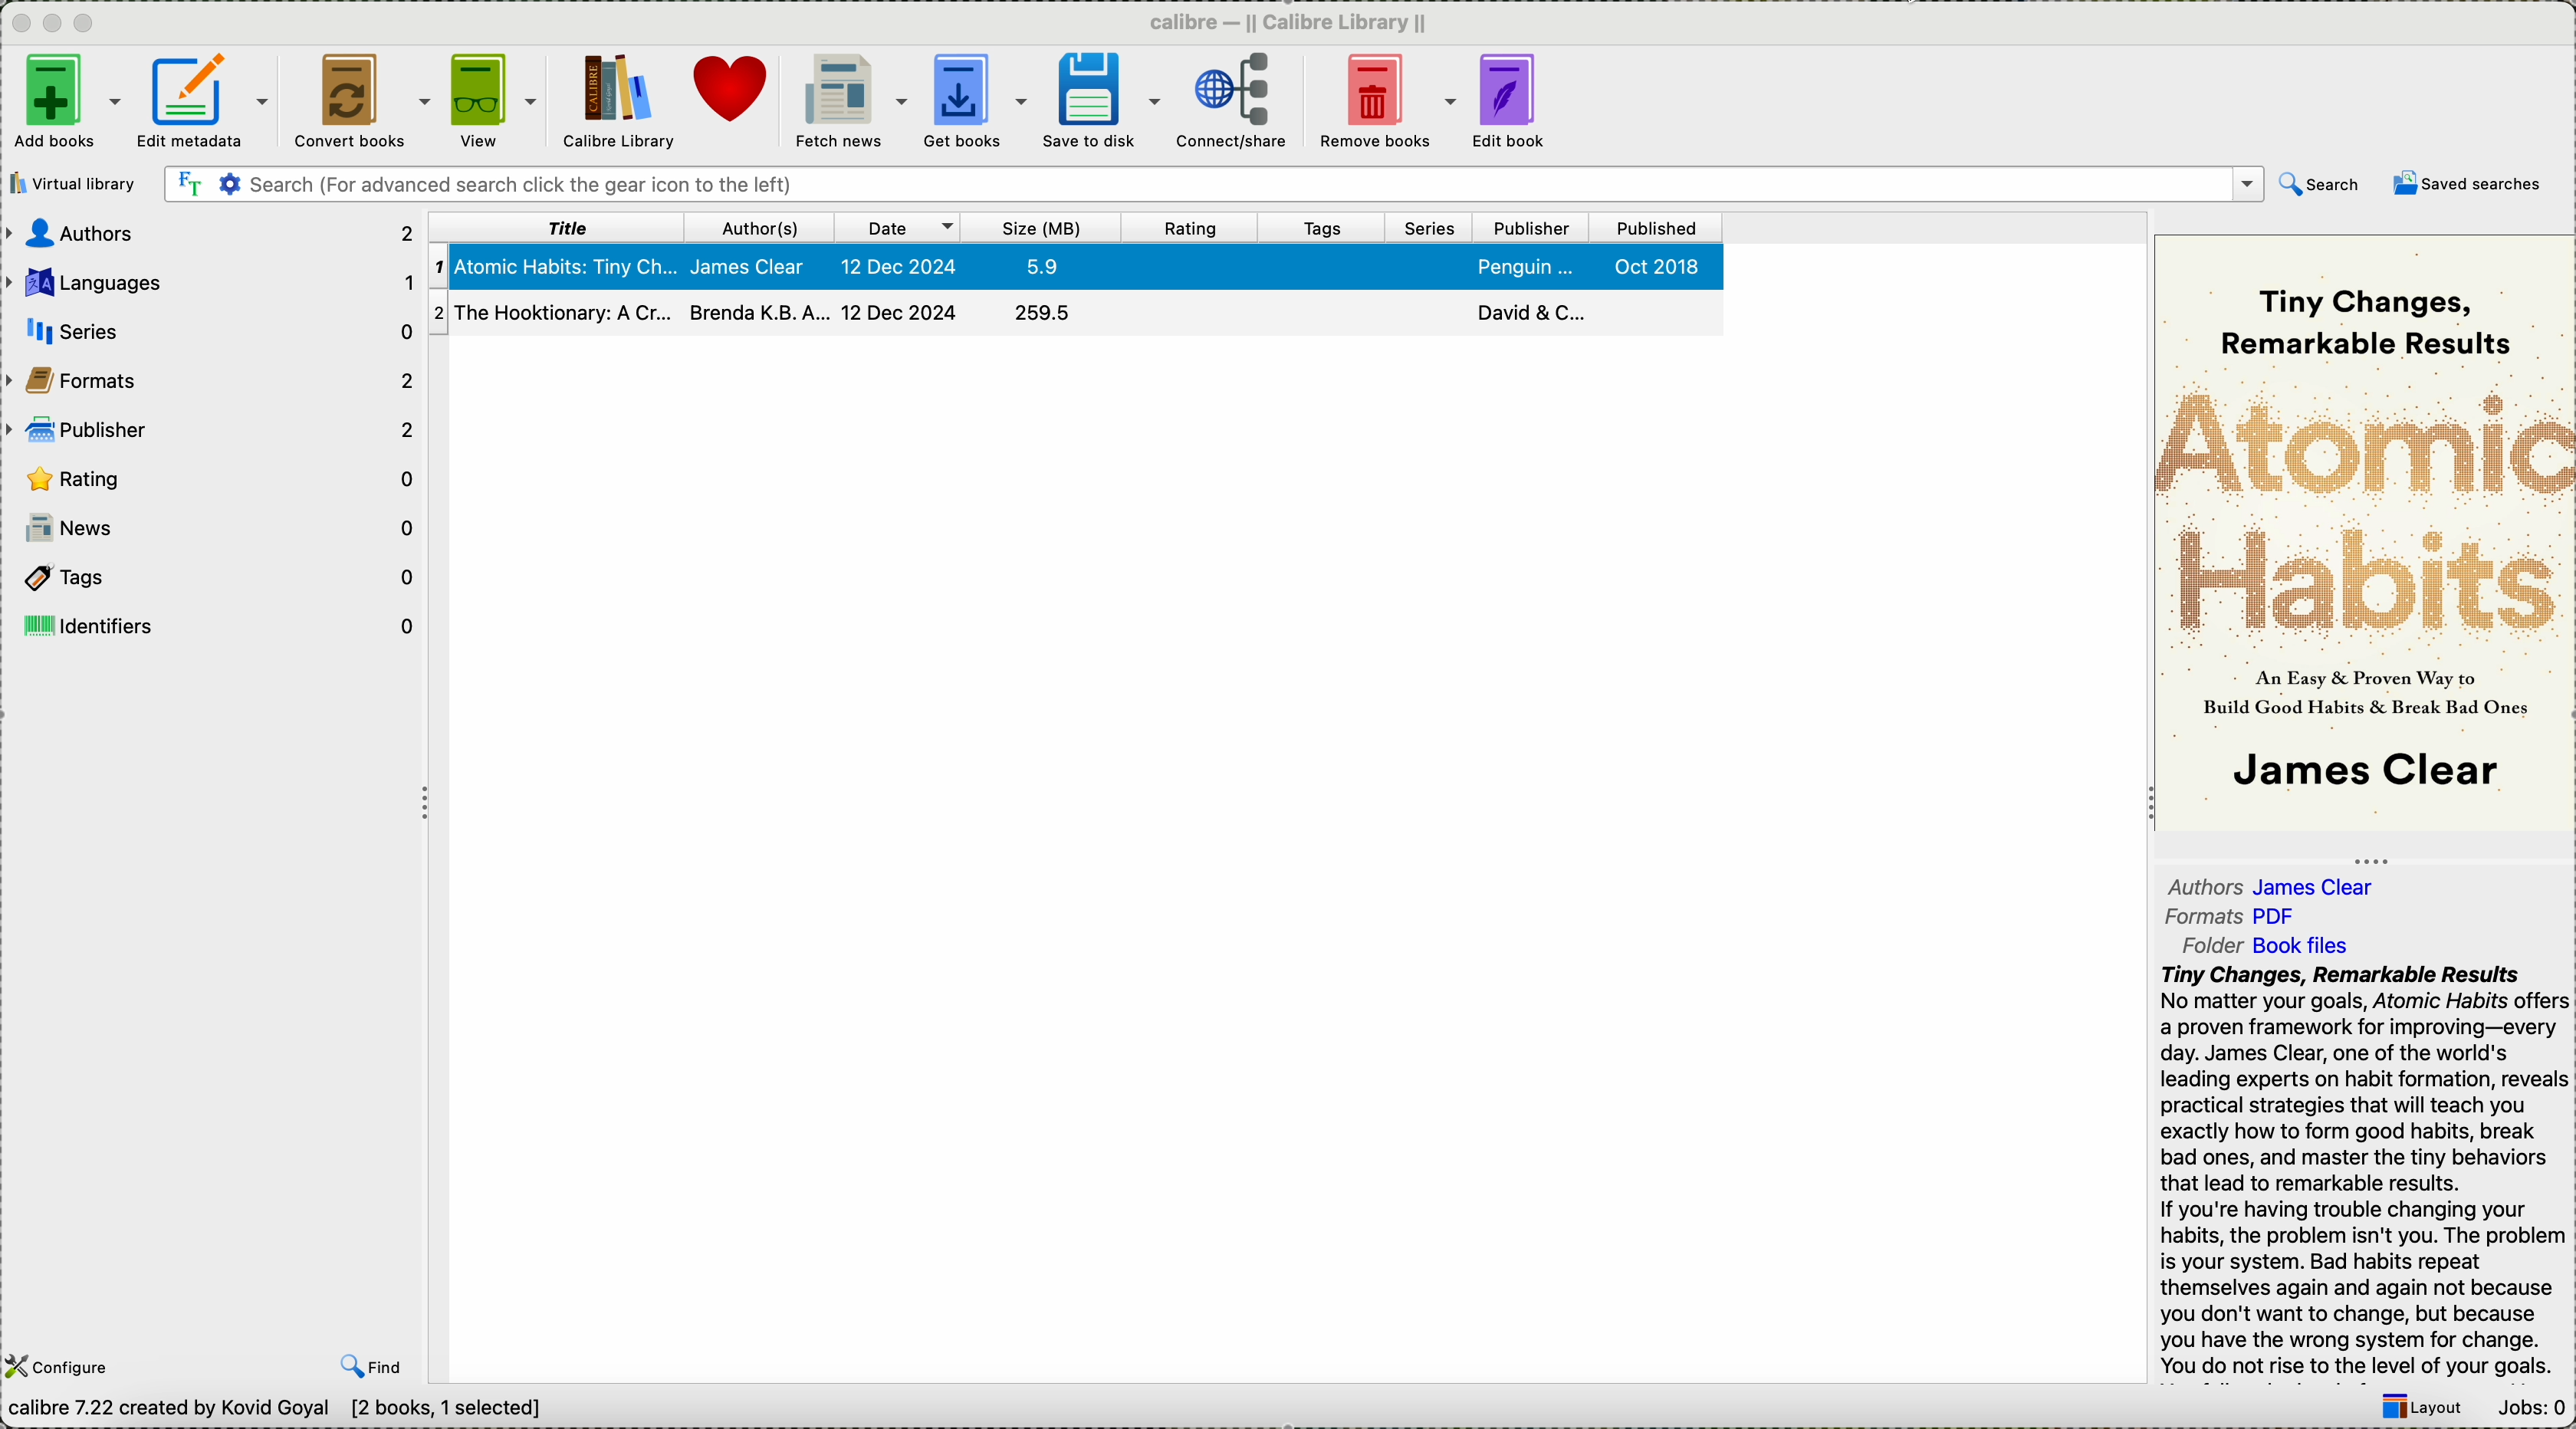  What do you see at coordinates (758, 227) in the screenshot?
I see `author(s)` at bounding box center [758, 227].